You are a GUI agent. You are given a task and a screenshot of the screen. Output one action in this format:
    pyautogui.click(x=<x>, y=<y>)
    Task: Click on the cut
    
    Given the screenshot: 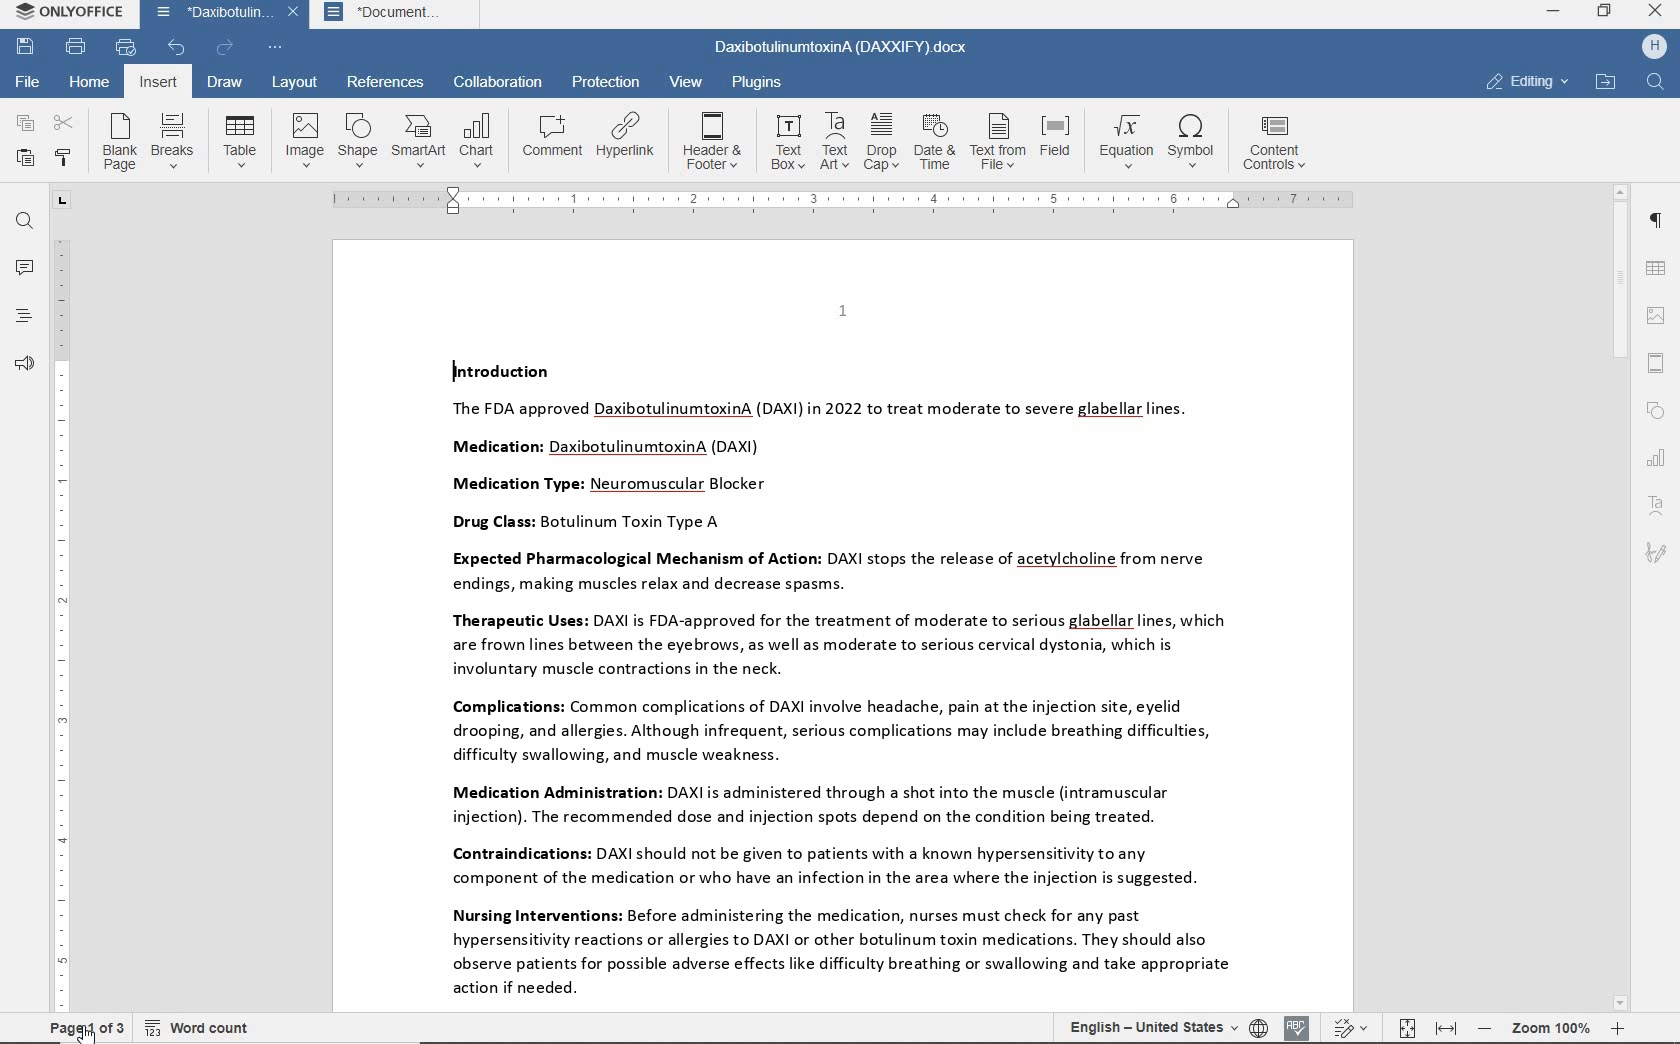 What is the action you would take?
    pyautogui.click(x=64, y=123)
    